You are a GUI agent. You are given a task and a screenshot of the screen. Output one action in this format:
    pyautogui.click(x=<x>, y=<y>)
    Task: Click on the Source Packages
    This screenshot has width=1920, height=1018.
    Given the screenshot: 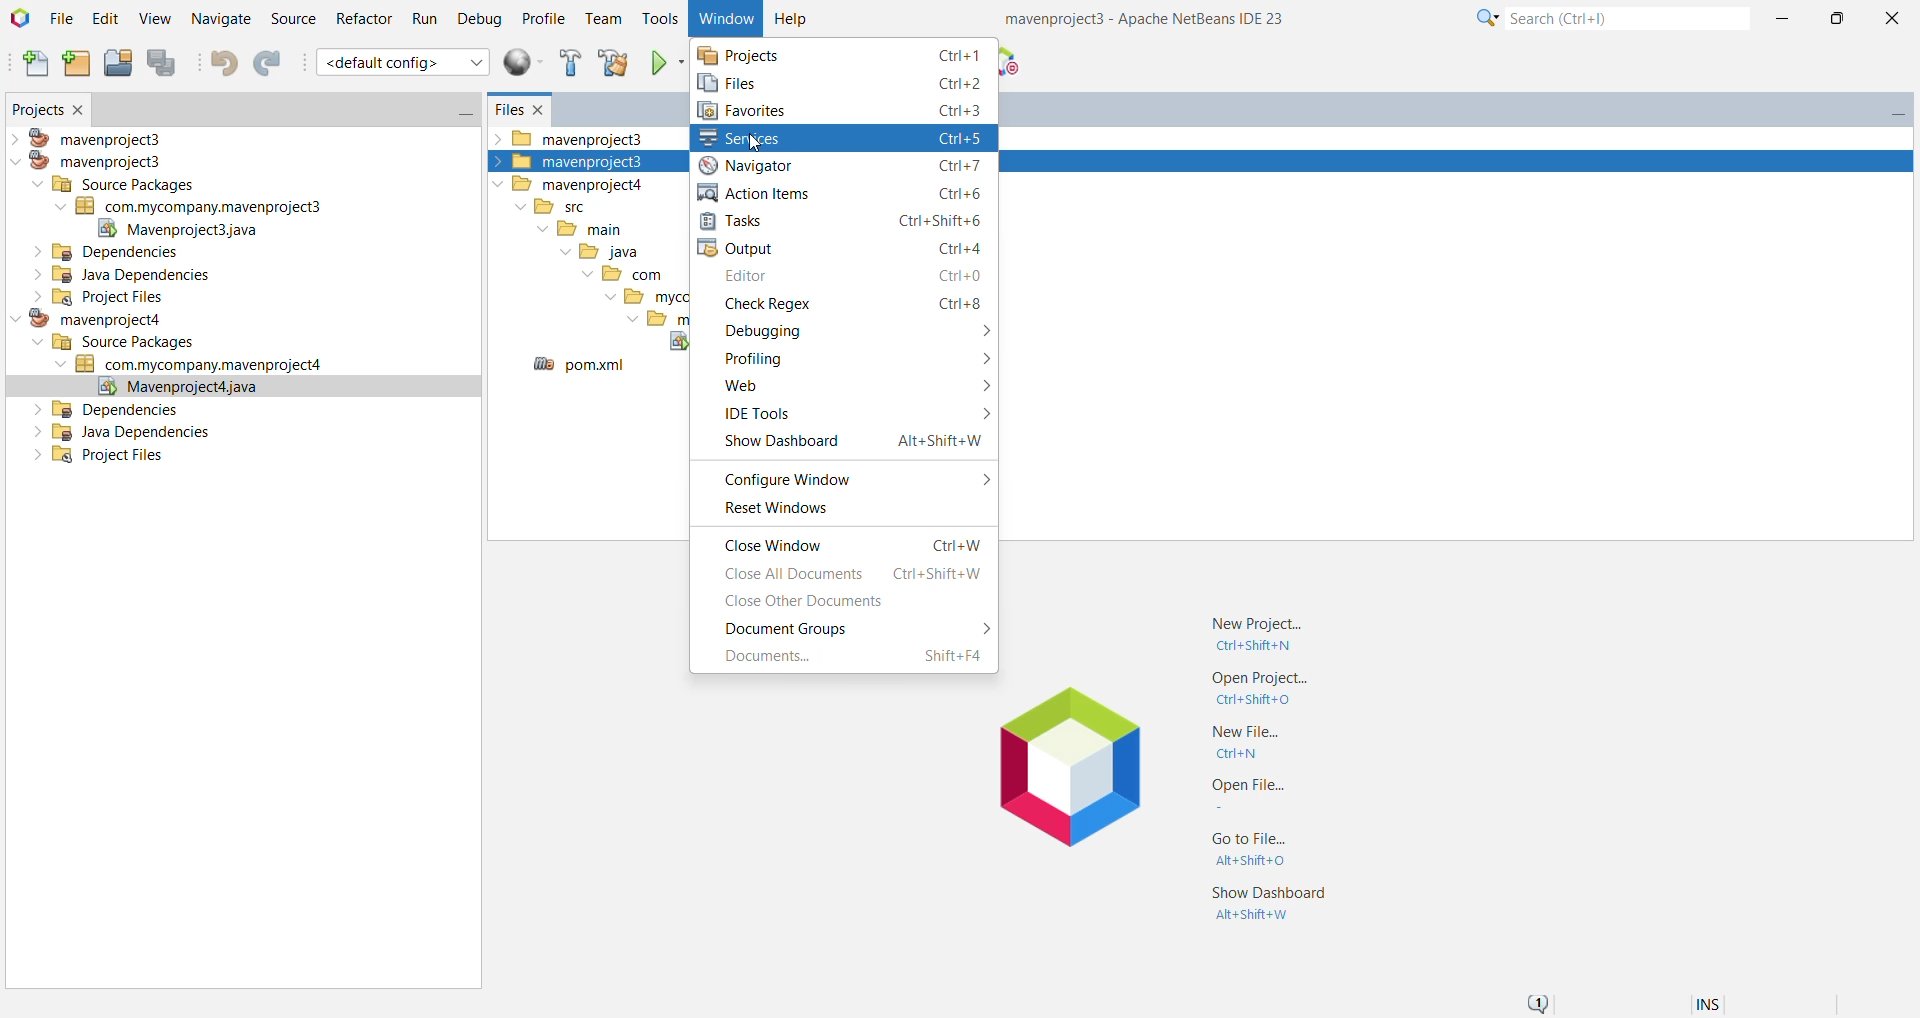 What is the action you would take?
    pyautogui.click(x=114, y=183)
    